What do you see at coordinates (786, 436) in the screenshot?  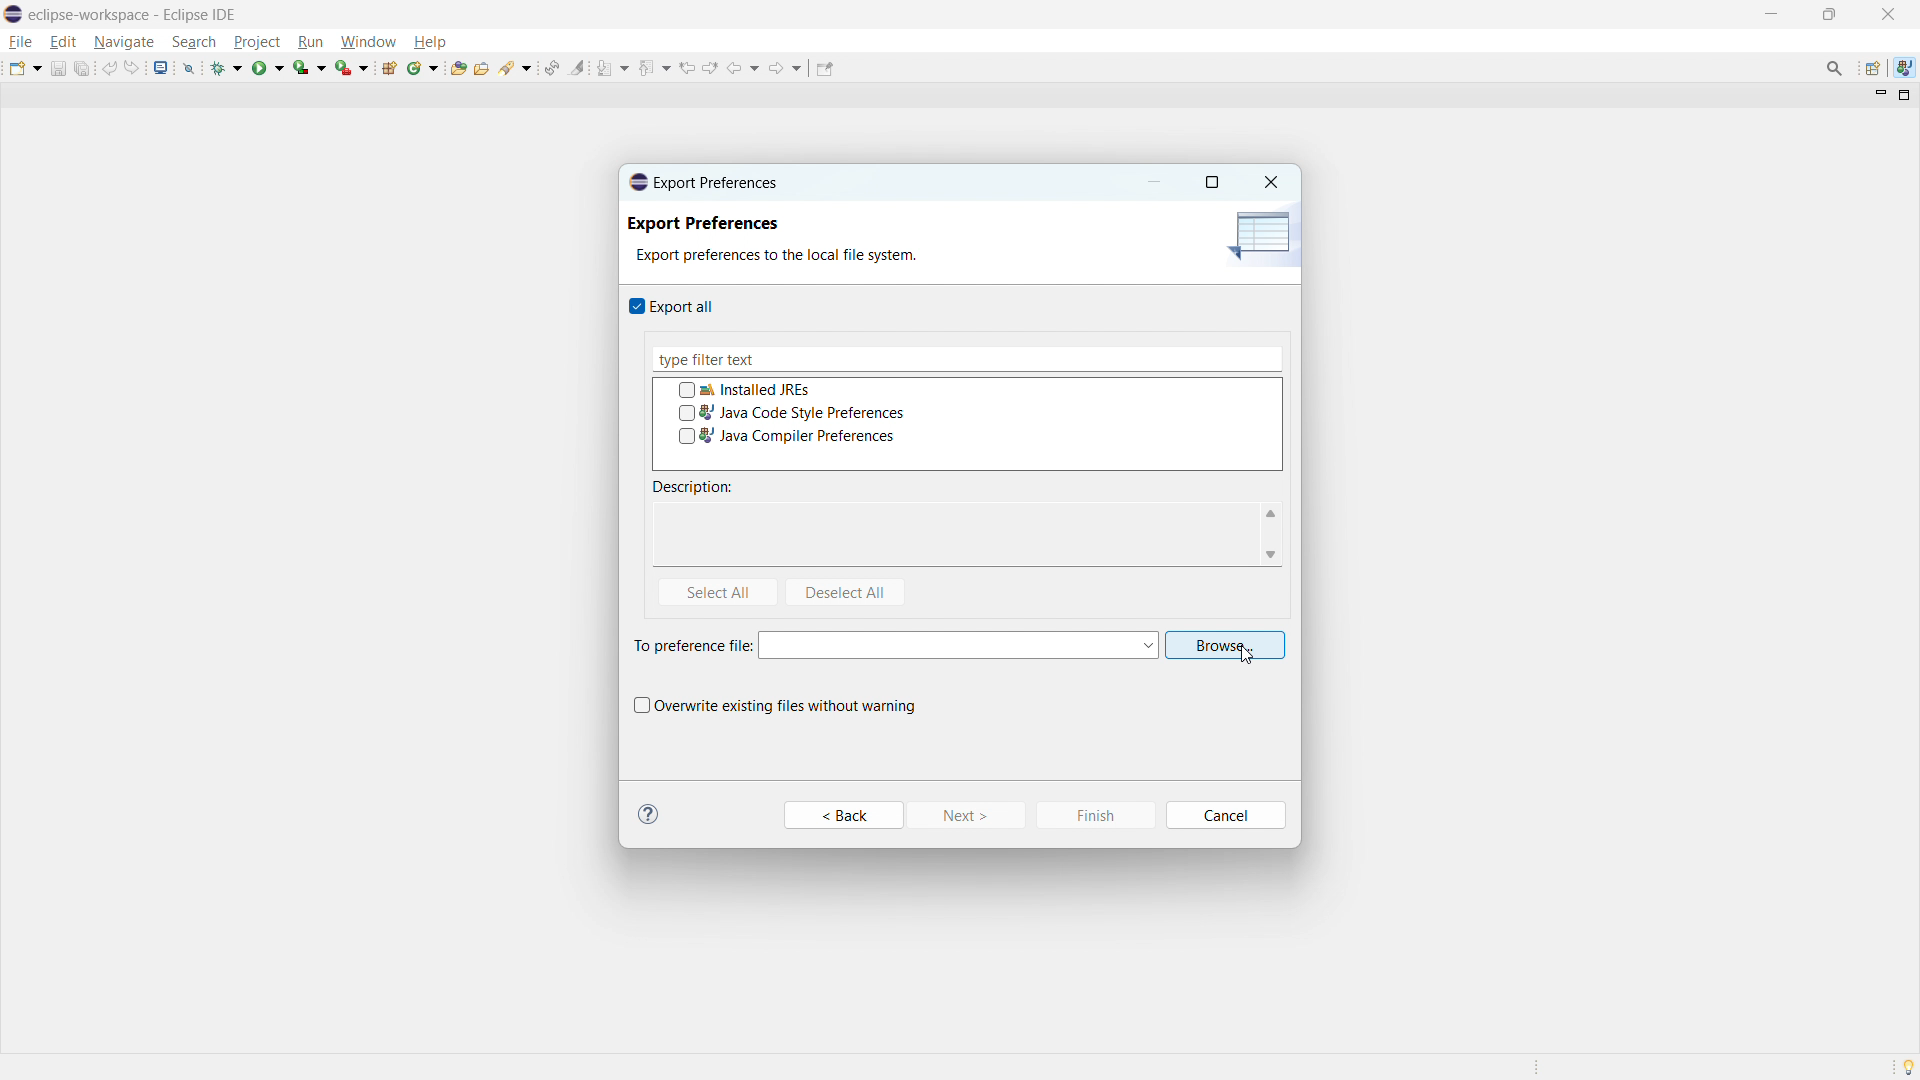 I see `java compiler preferences` at bounding box center [786, 436].